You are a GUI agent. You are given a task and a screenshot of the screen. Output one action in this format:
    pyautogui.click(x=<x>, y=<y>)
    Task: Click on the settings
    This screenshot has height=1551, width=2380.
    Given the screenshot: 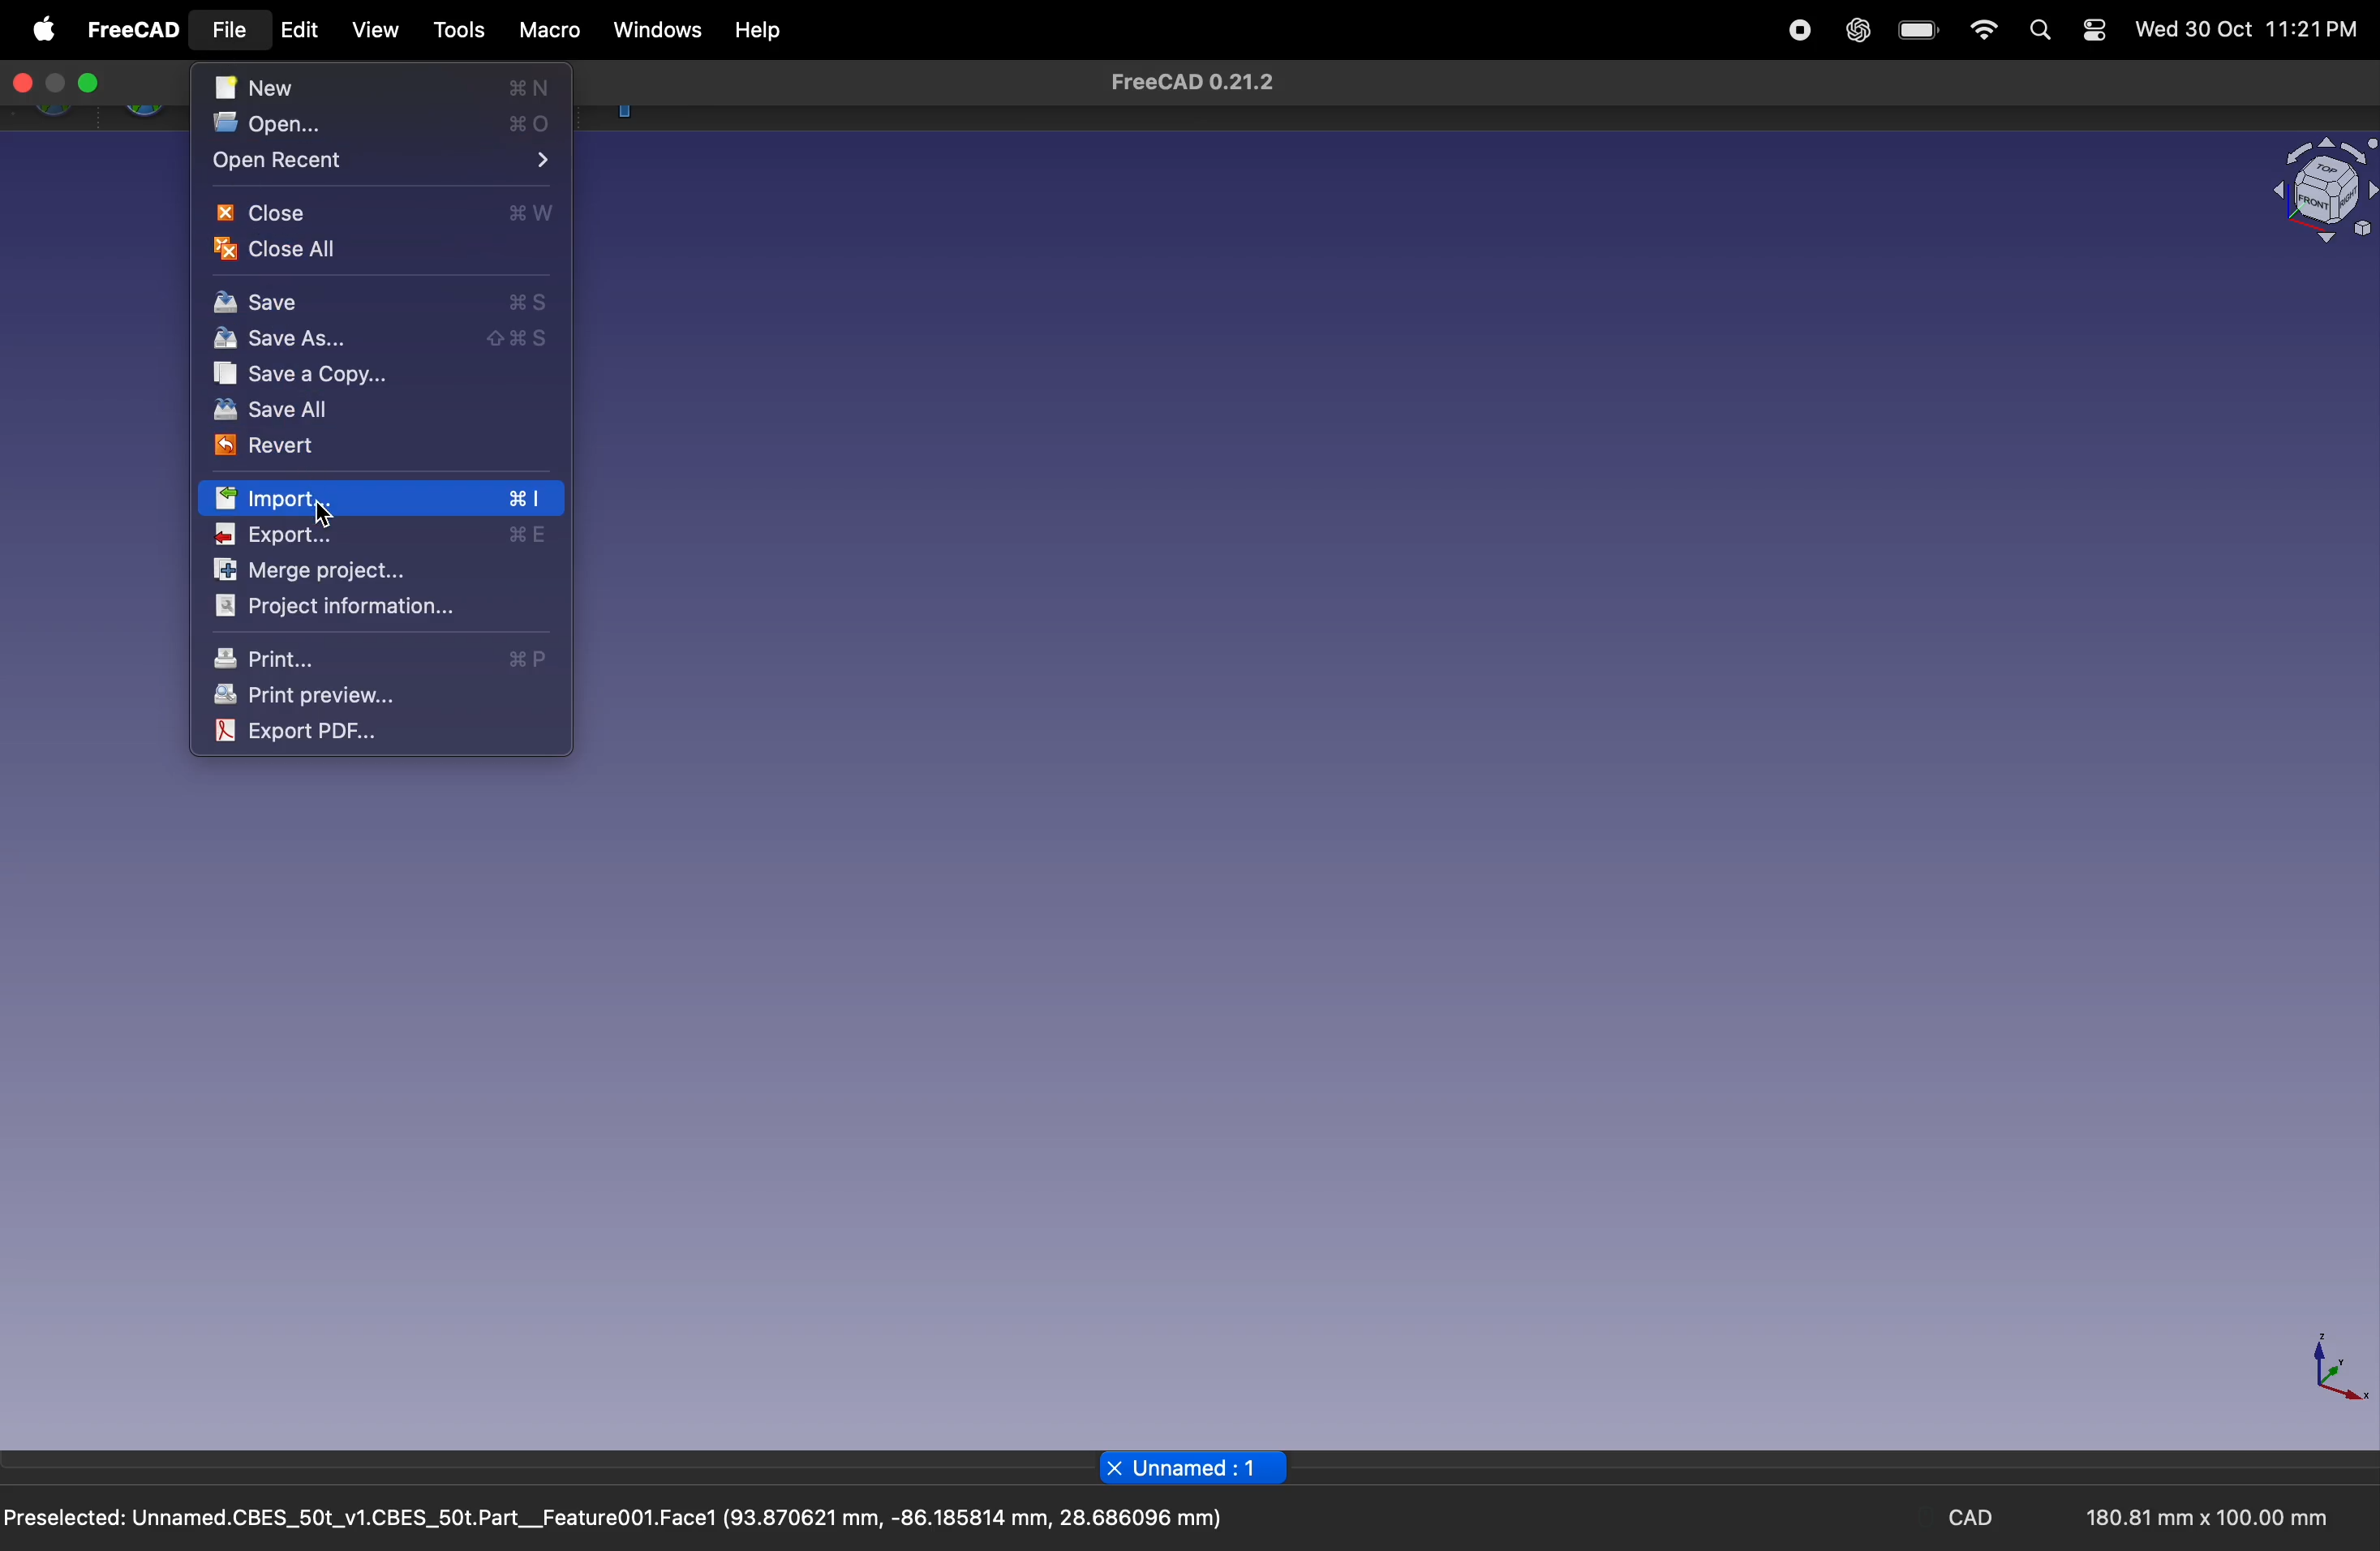 What is the action you would take?
    pyautogui.click(x=2093, y=31)
    